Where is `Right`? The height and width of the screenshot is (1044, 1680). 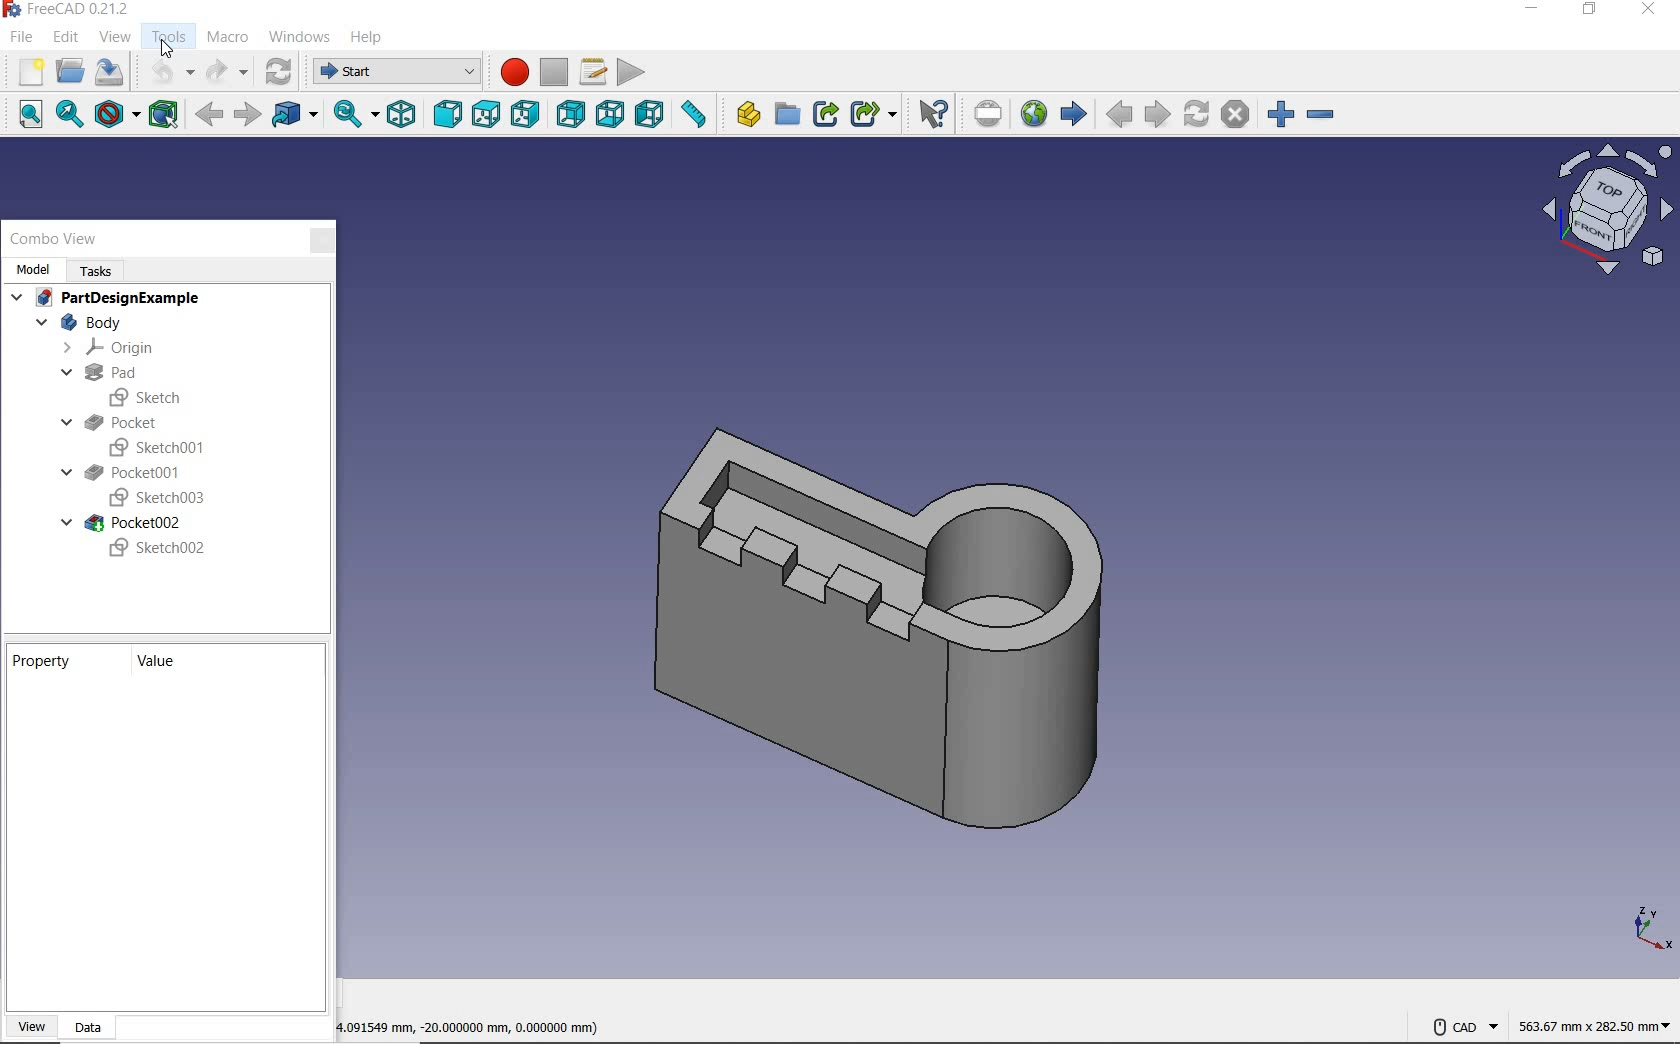 Right is located at coordinates (527, 116).